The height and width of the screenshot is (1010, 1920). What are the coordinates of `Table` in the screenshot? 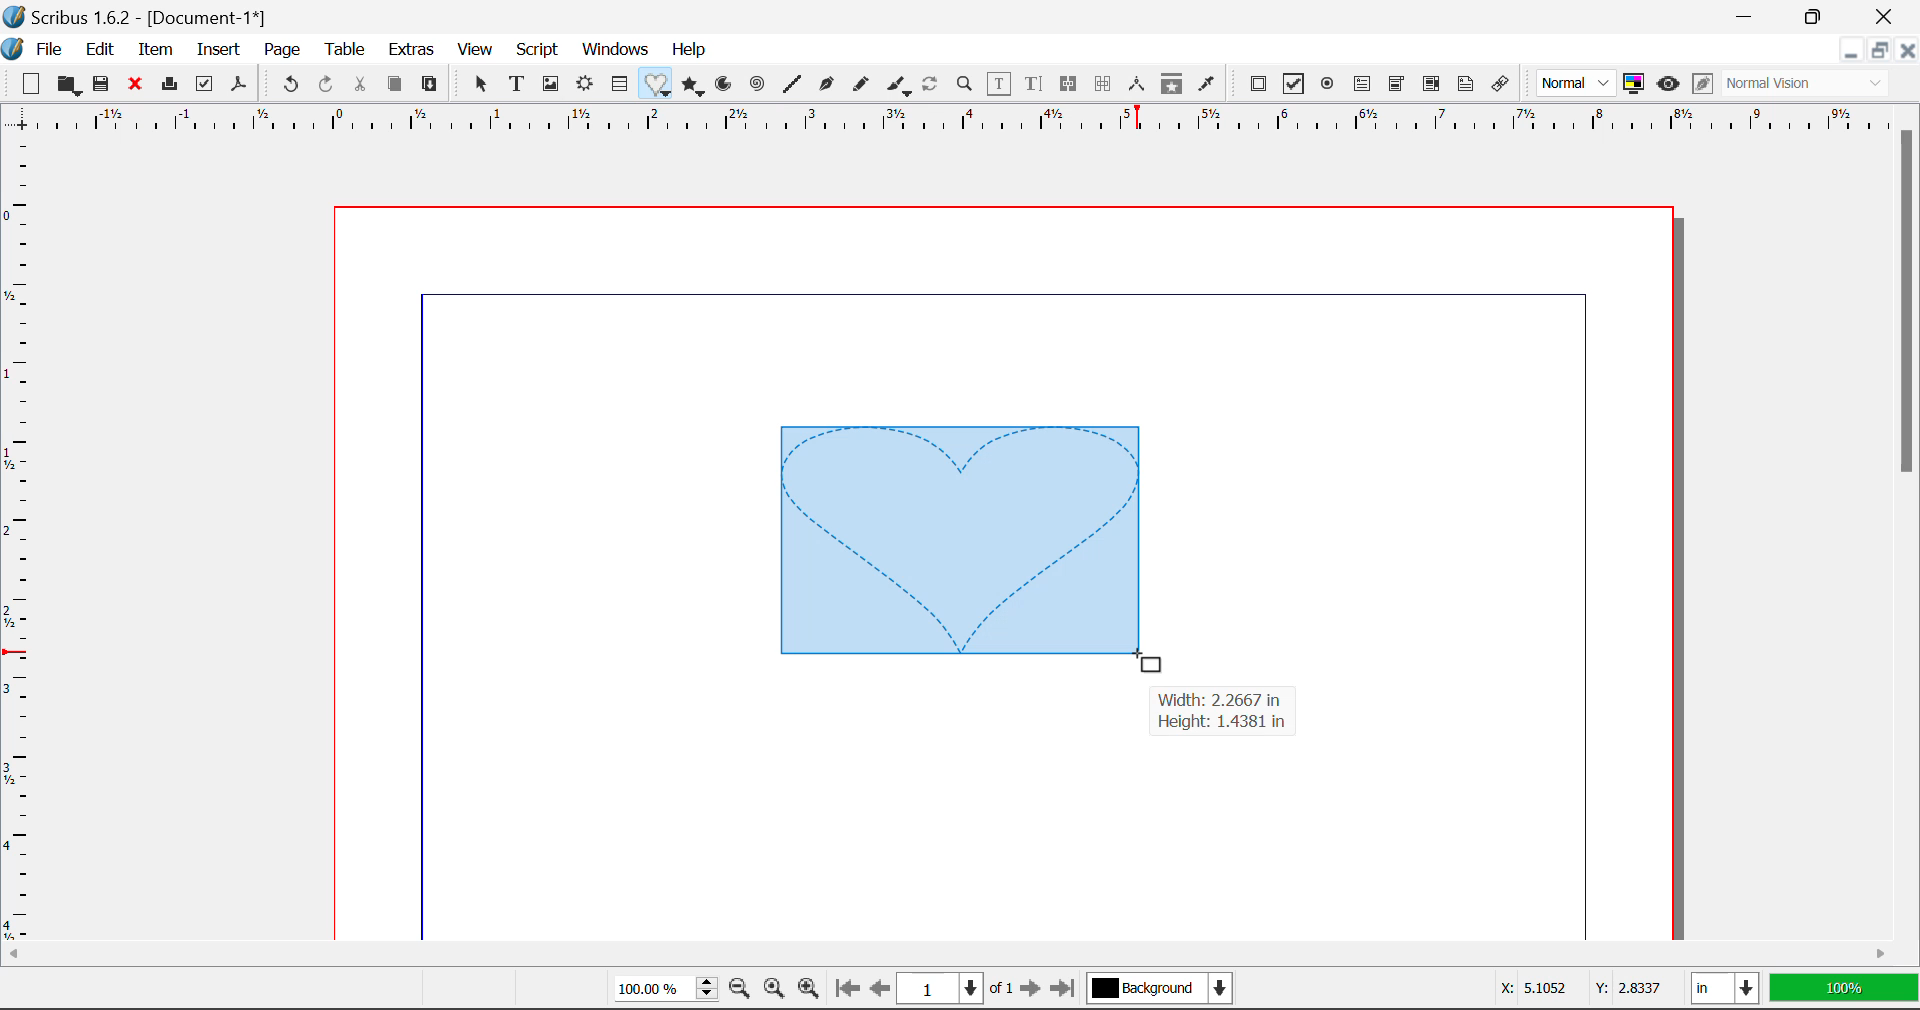 It's located at (348, 49).